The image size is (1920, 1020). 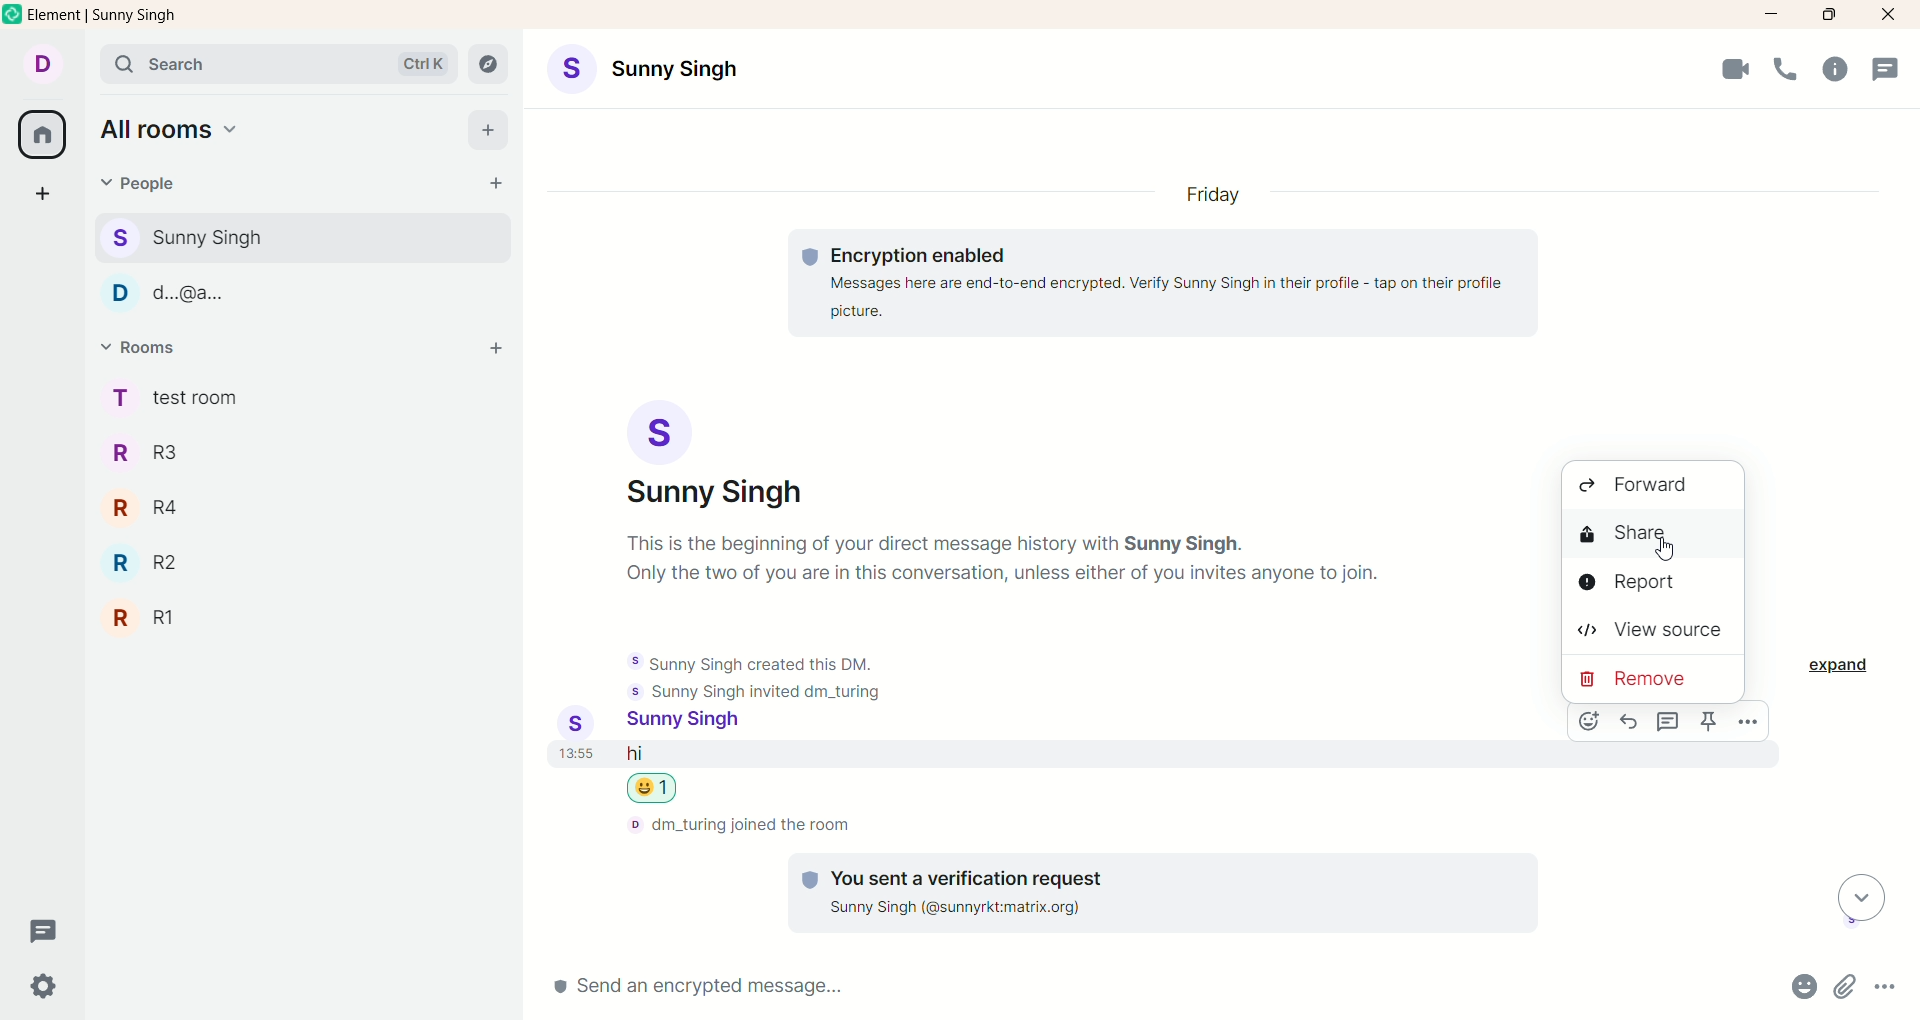 I want to click on voice call, so click(x=1790, y=71).